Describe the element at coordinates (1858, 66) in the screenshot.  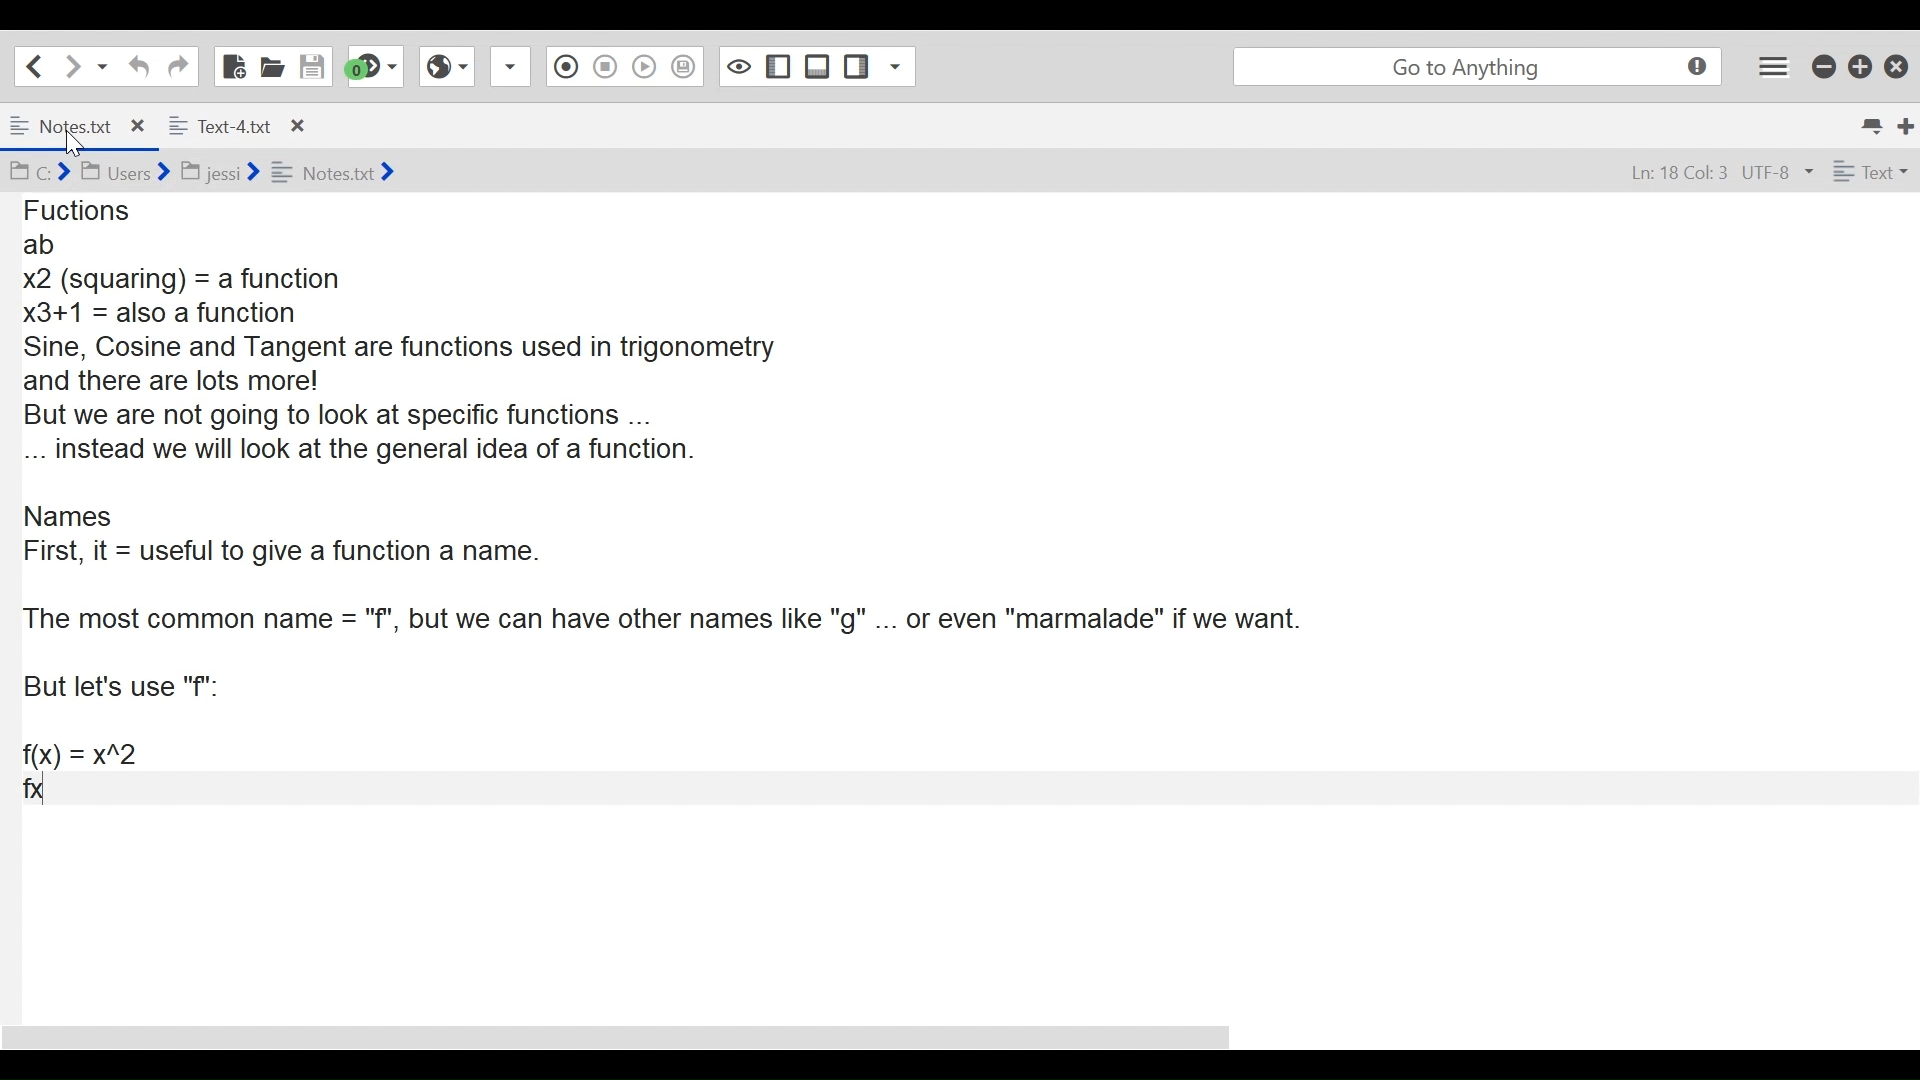
I see `Restore` at that location.